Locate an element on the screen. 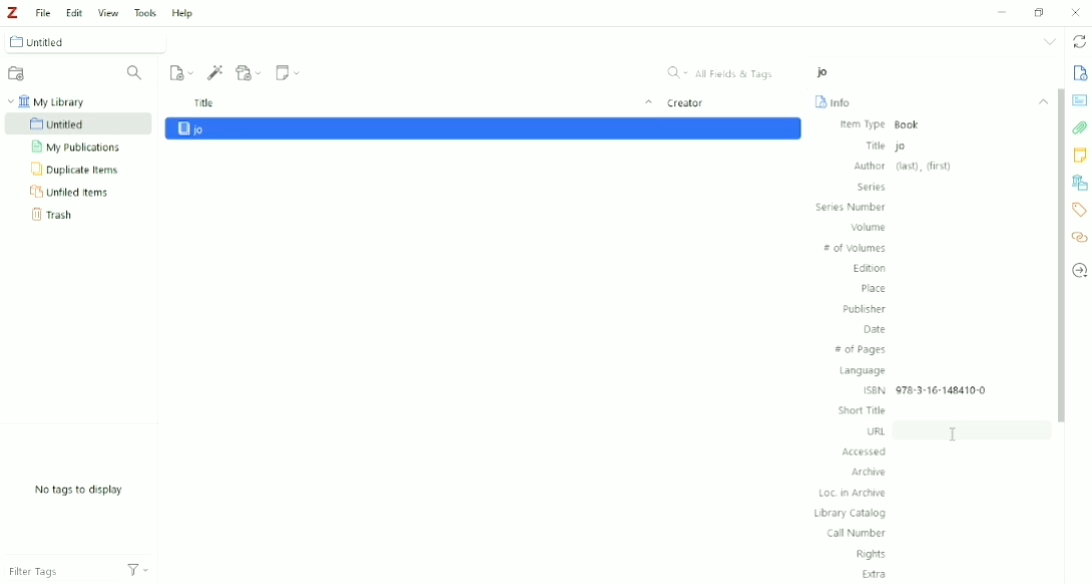 This screenshot has width=1092, height=584. Tags is located at coordinates (1080, 209).